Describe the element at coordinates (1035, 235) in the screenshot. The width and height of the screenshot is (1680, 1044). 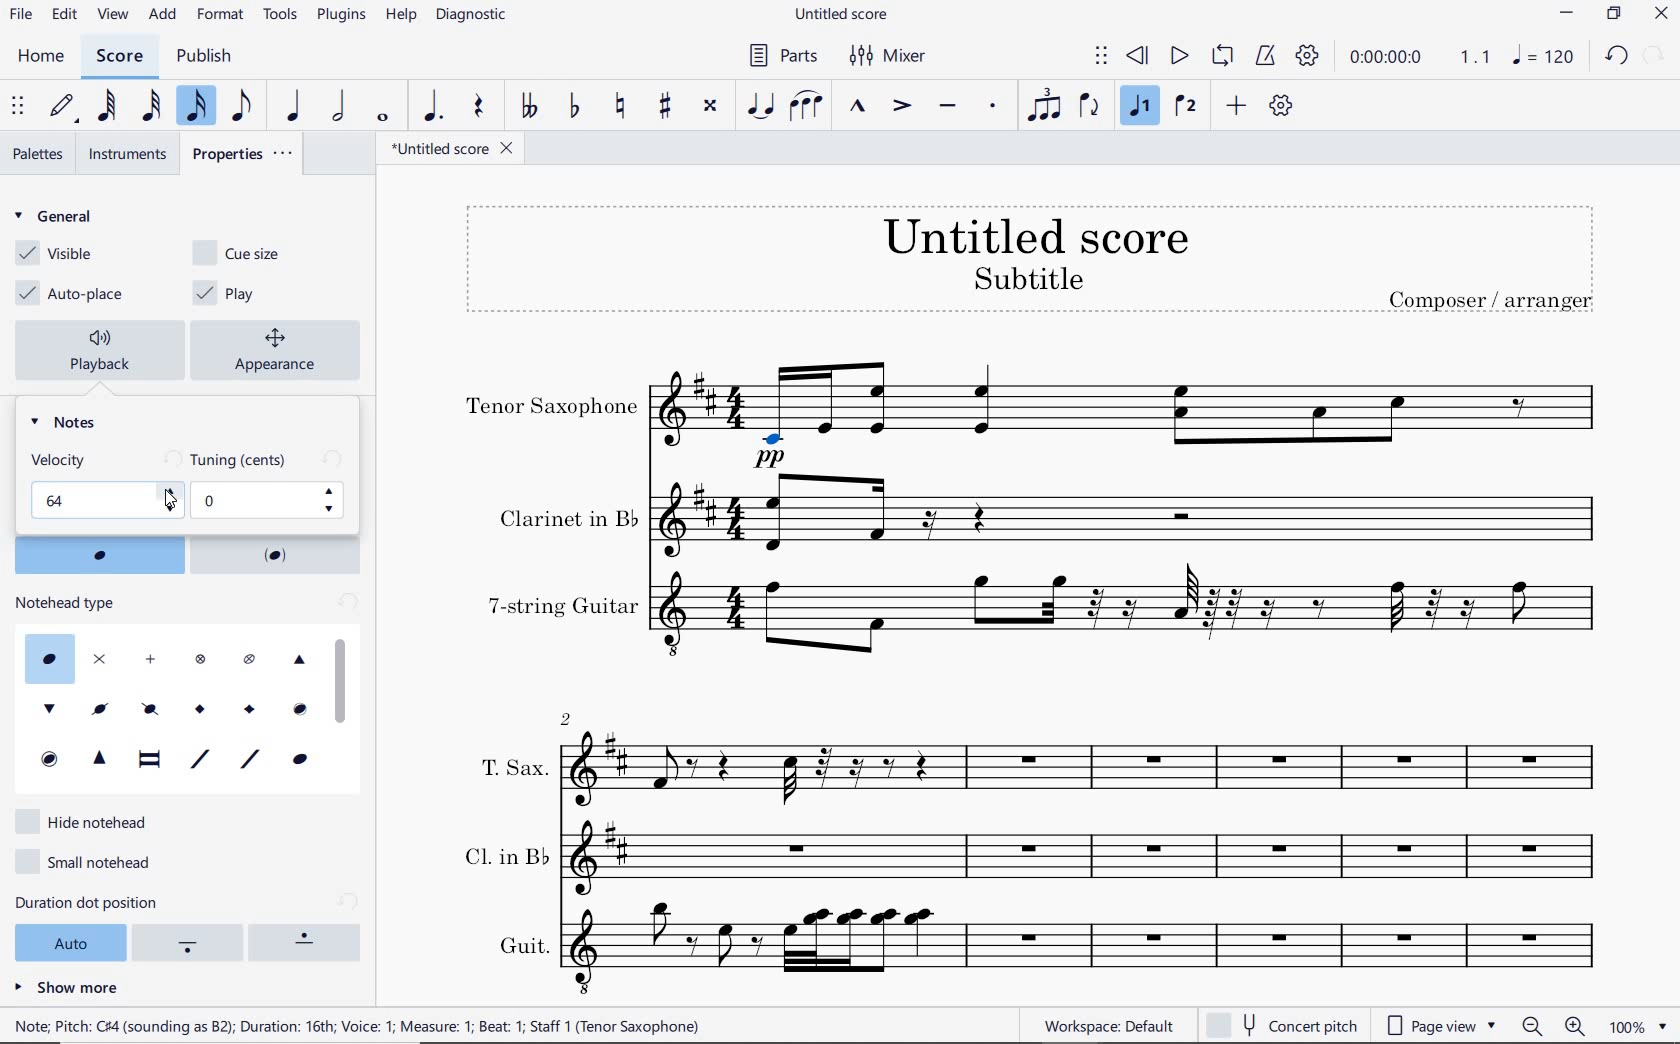
I see `text` at that location.